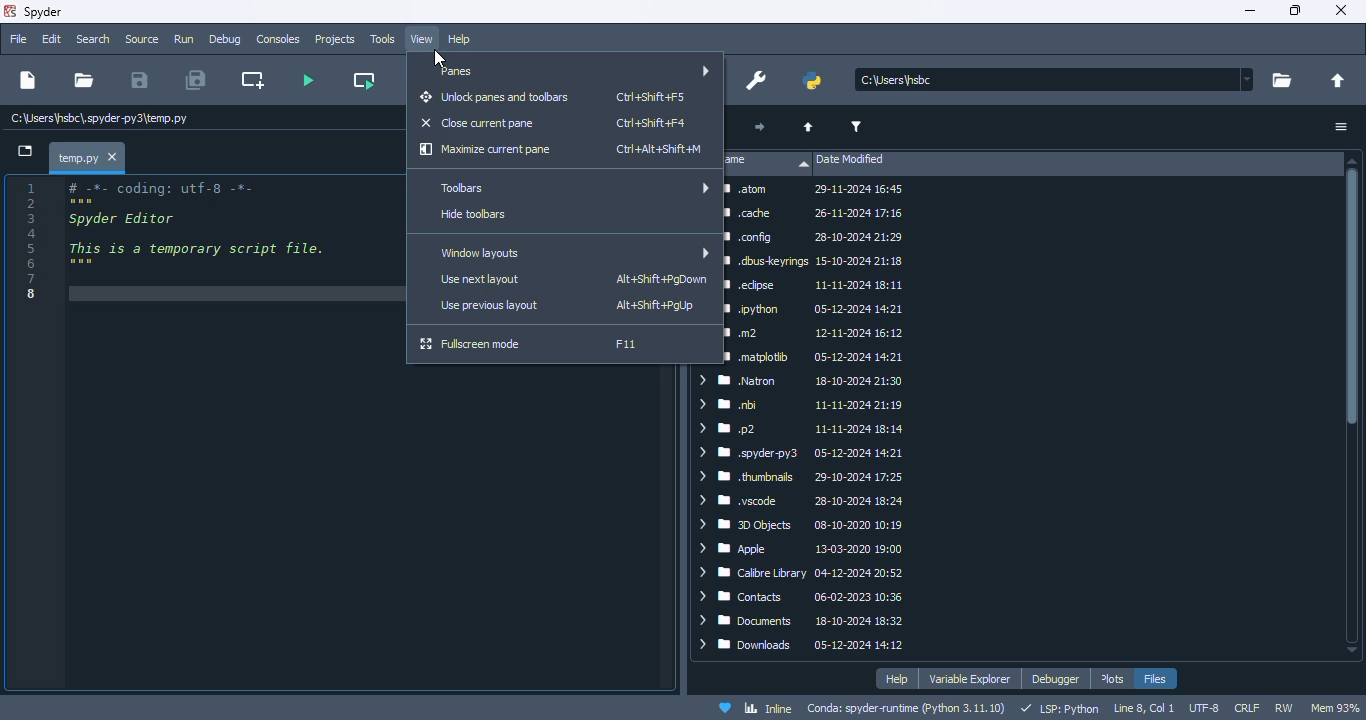 This screenshot has height=720, width=1366. Describe the element at coordinates (800, 381) in the screenshot. I see `Natron` at that location.